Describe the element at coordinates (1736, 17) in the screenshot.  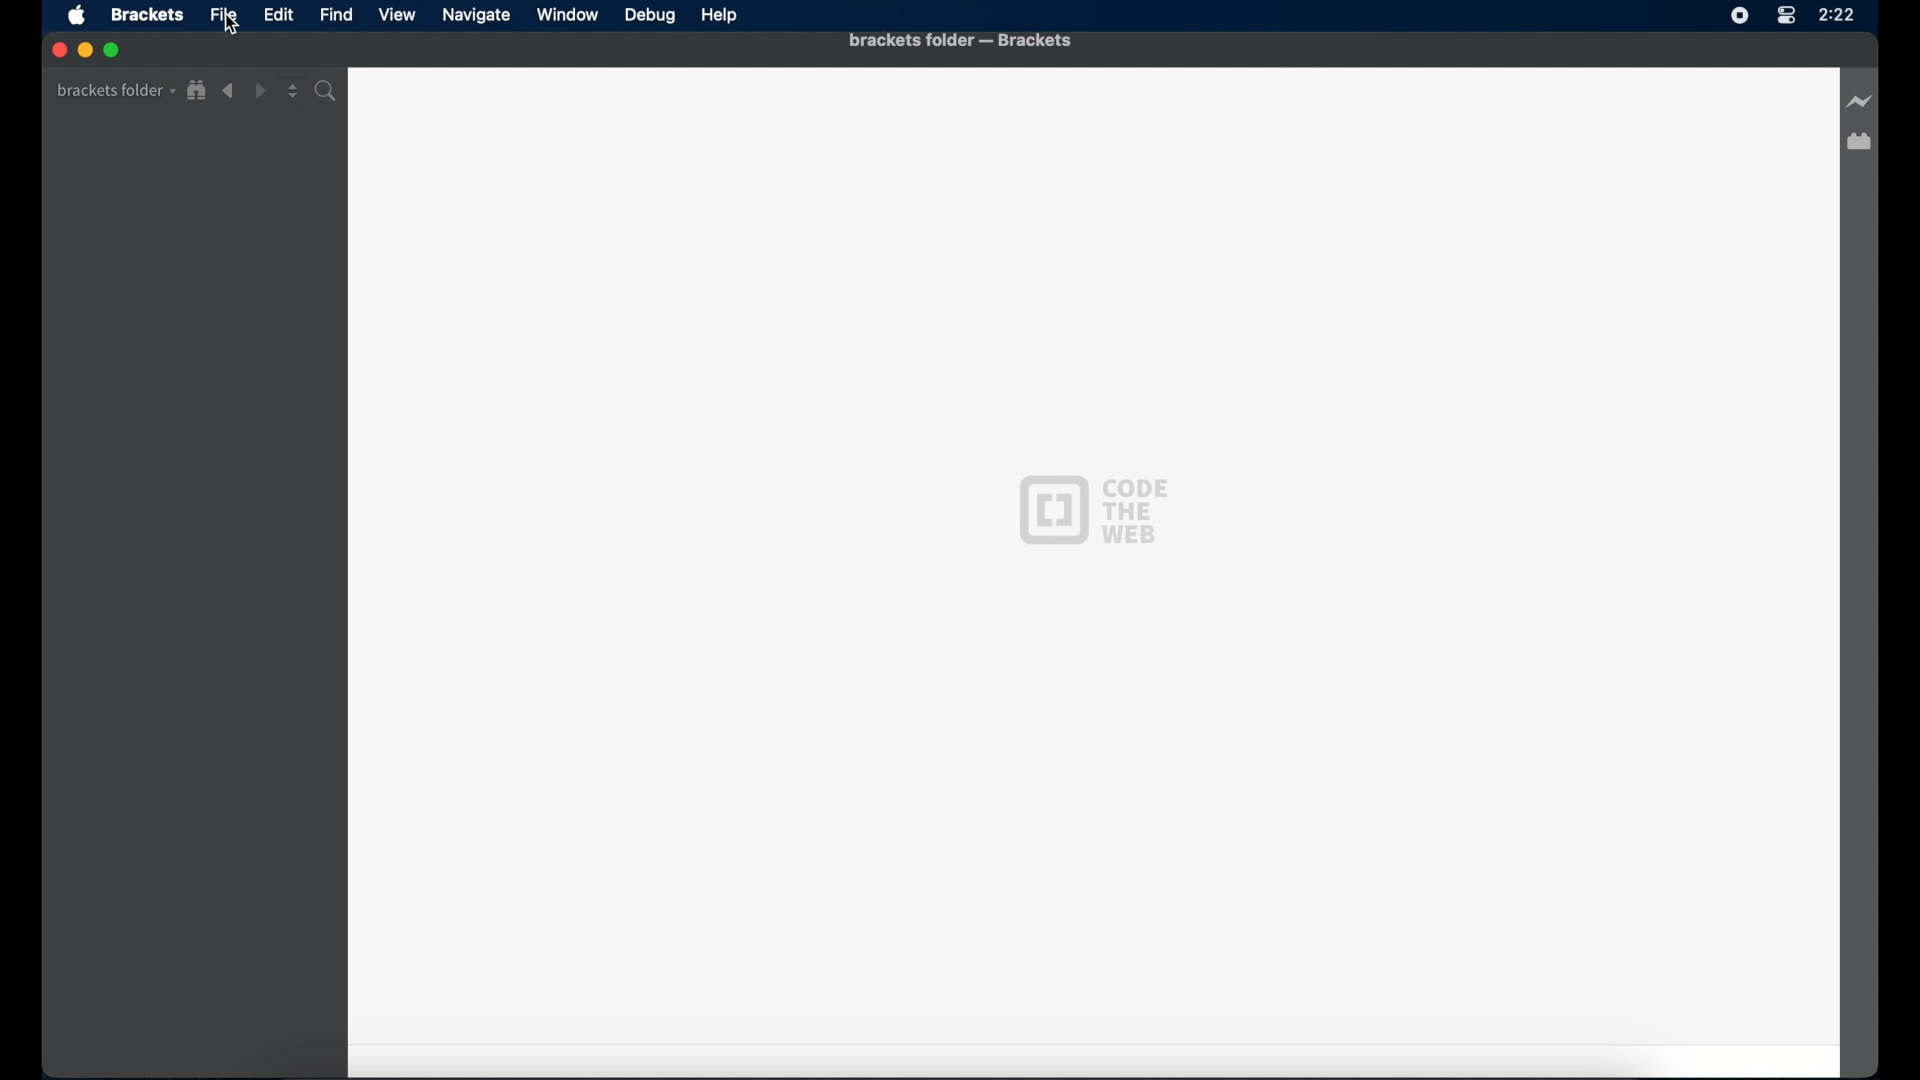
I see `screen recorder  icon` at that location.